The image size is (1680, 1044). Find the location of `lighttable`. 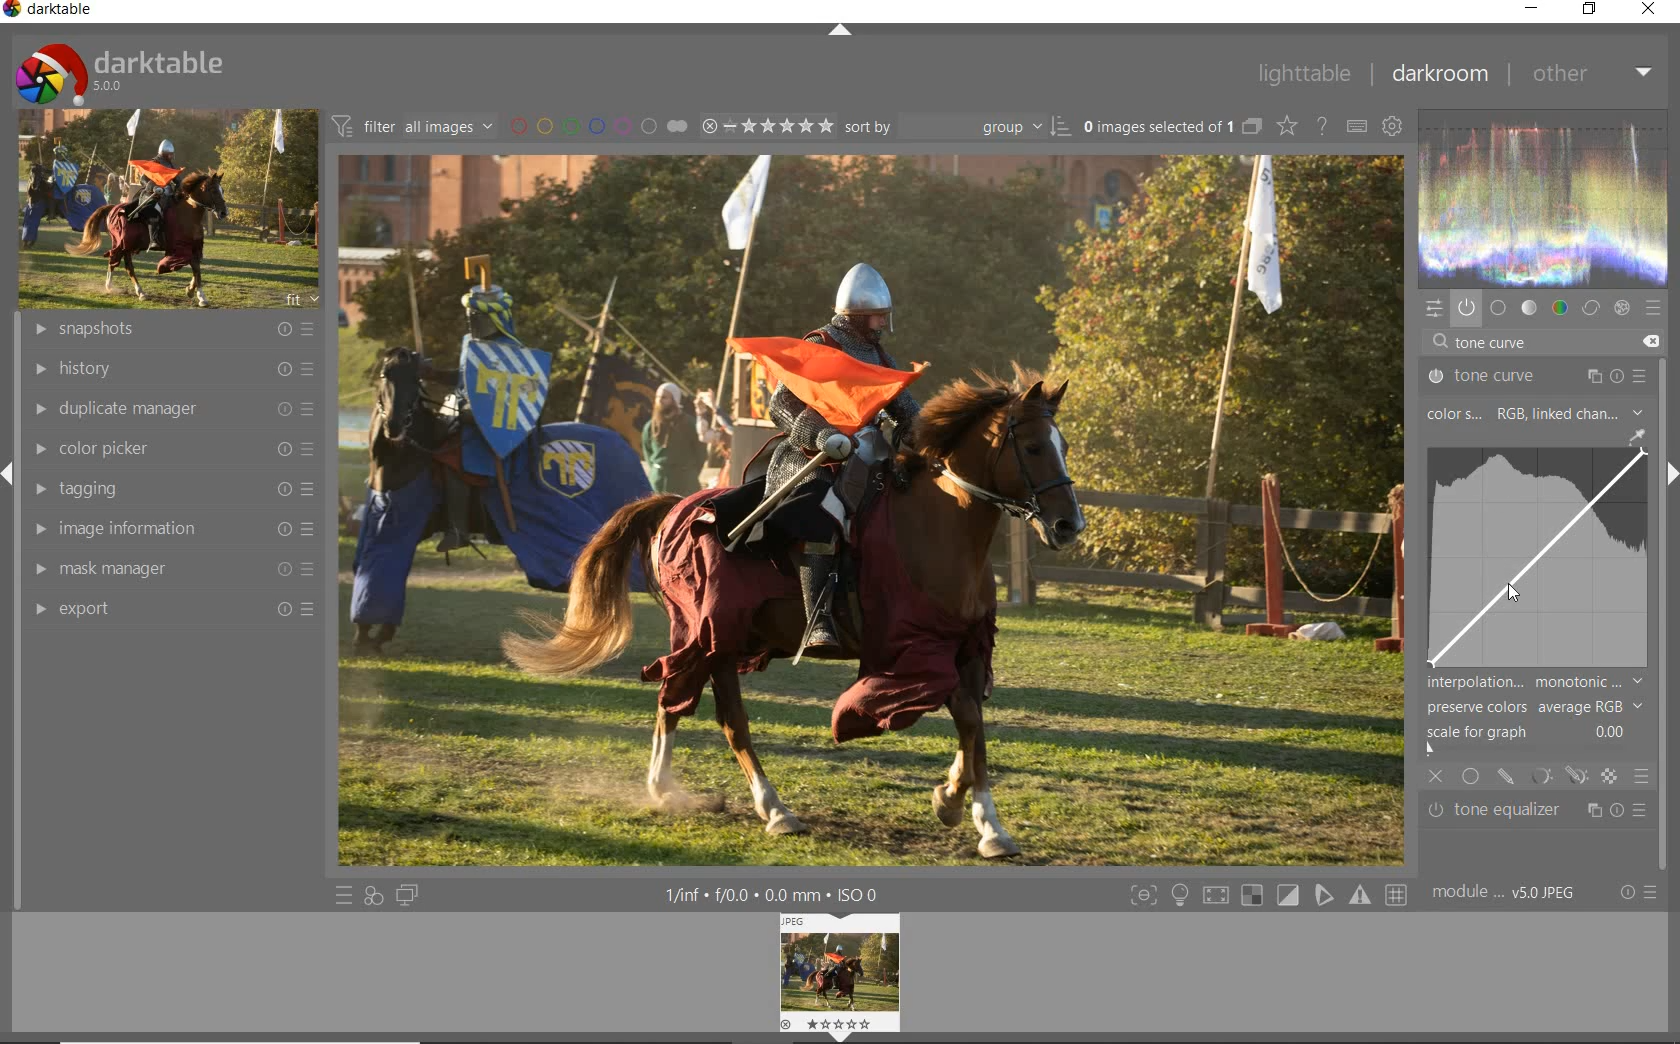

lighttable is located at coordinates (1303, 75).